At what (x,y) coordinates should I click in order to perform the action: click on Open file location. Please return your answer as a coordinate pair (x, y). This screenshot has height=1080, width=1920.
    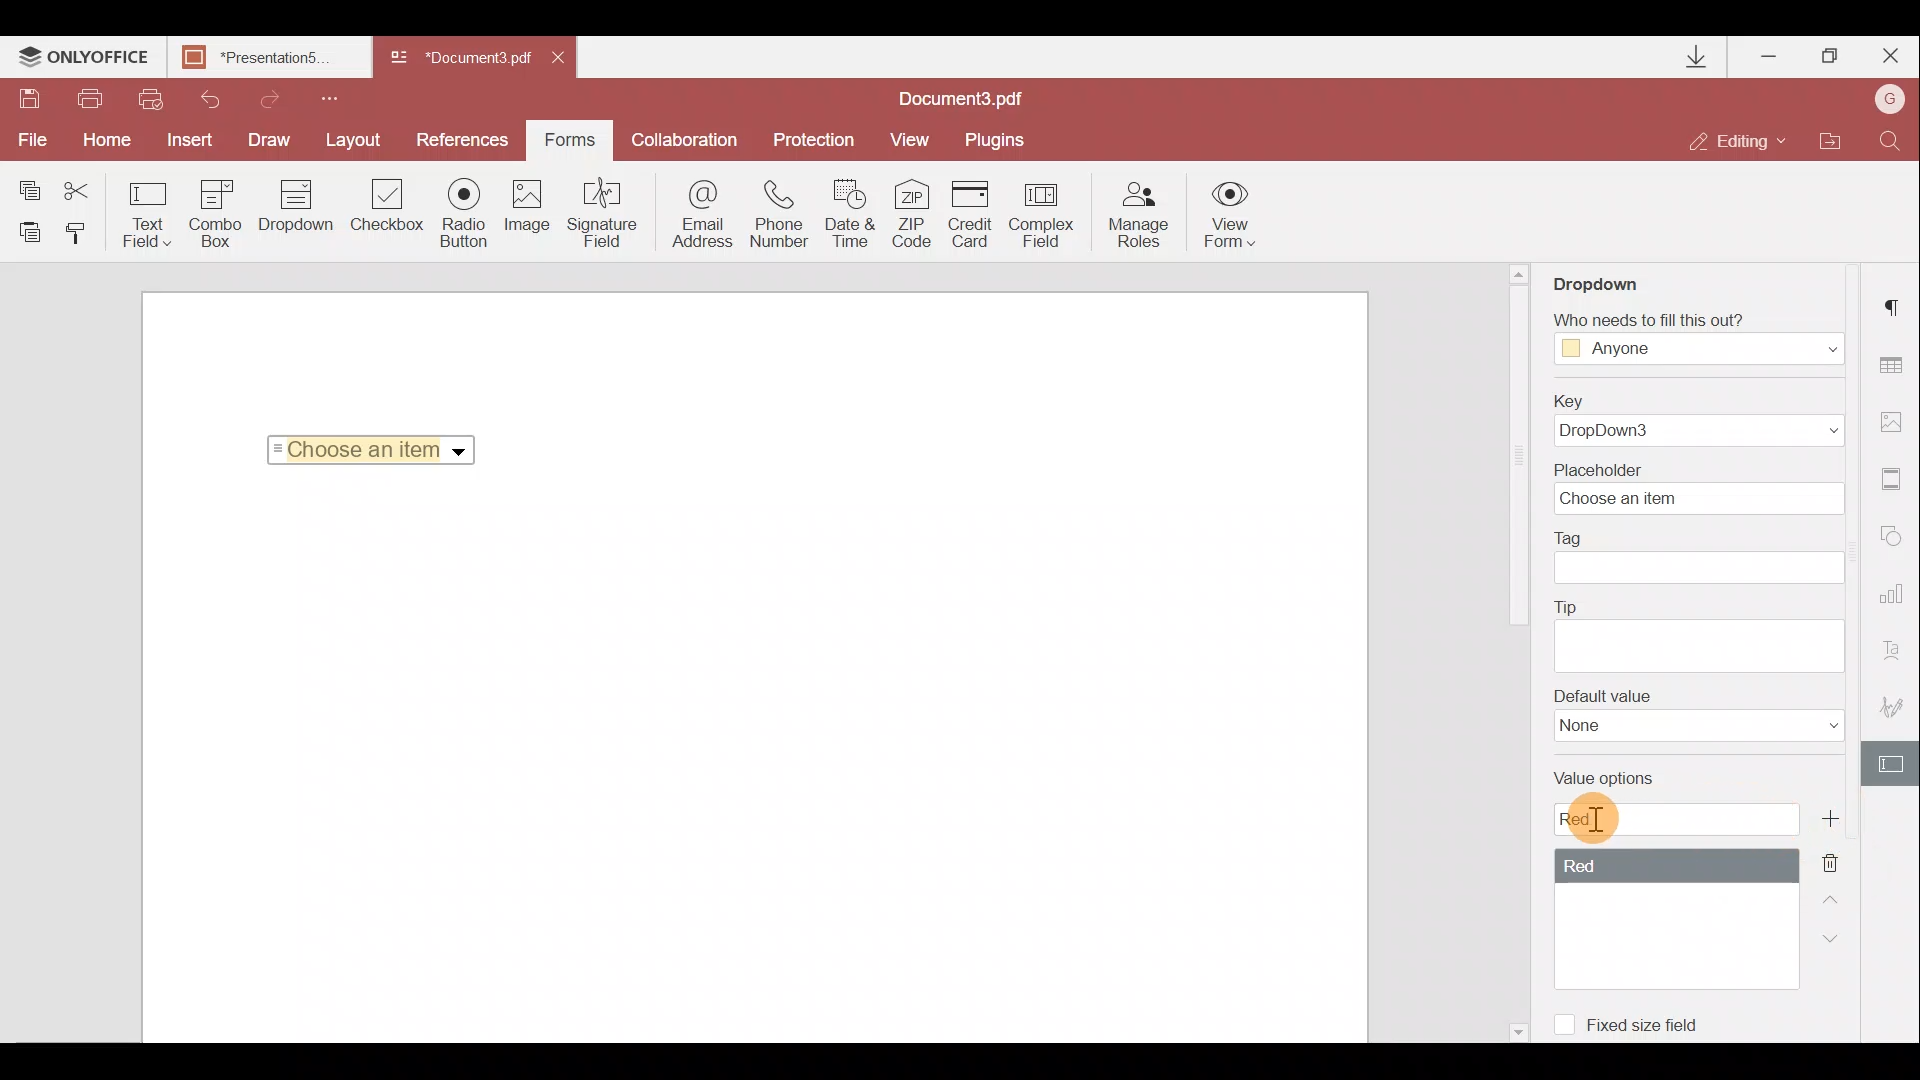
    Looking at the image, I should click on (1832, 140).